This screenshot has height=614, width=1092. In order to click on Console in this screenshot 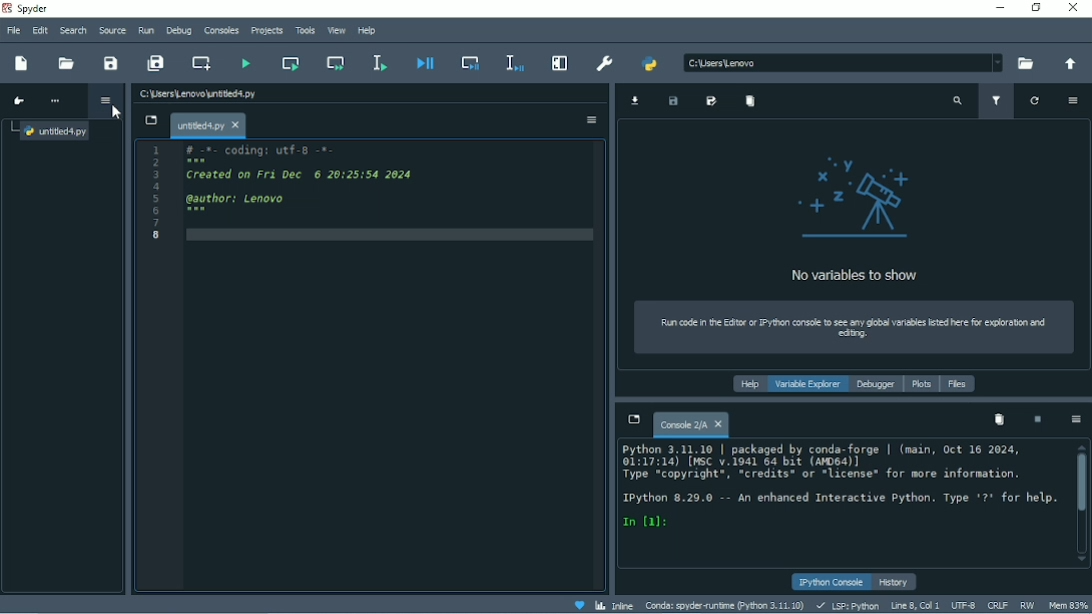, I will do `click(692, 425)`.